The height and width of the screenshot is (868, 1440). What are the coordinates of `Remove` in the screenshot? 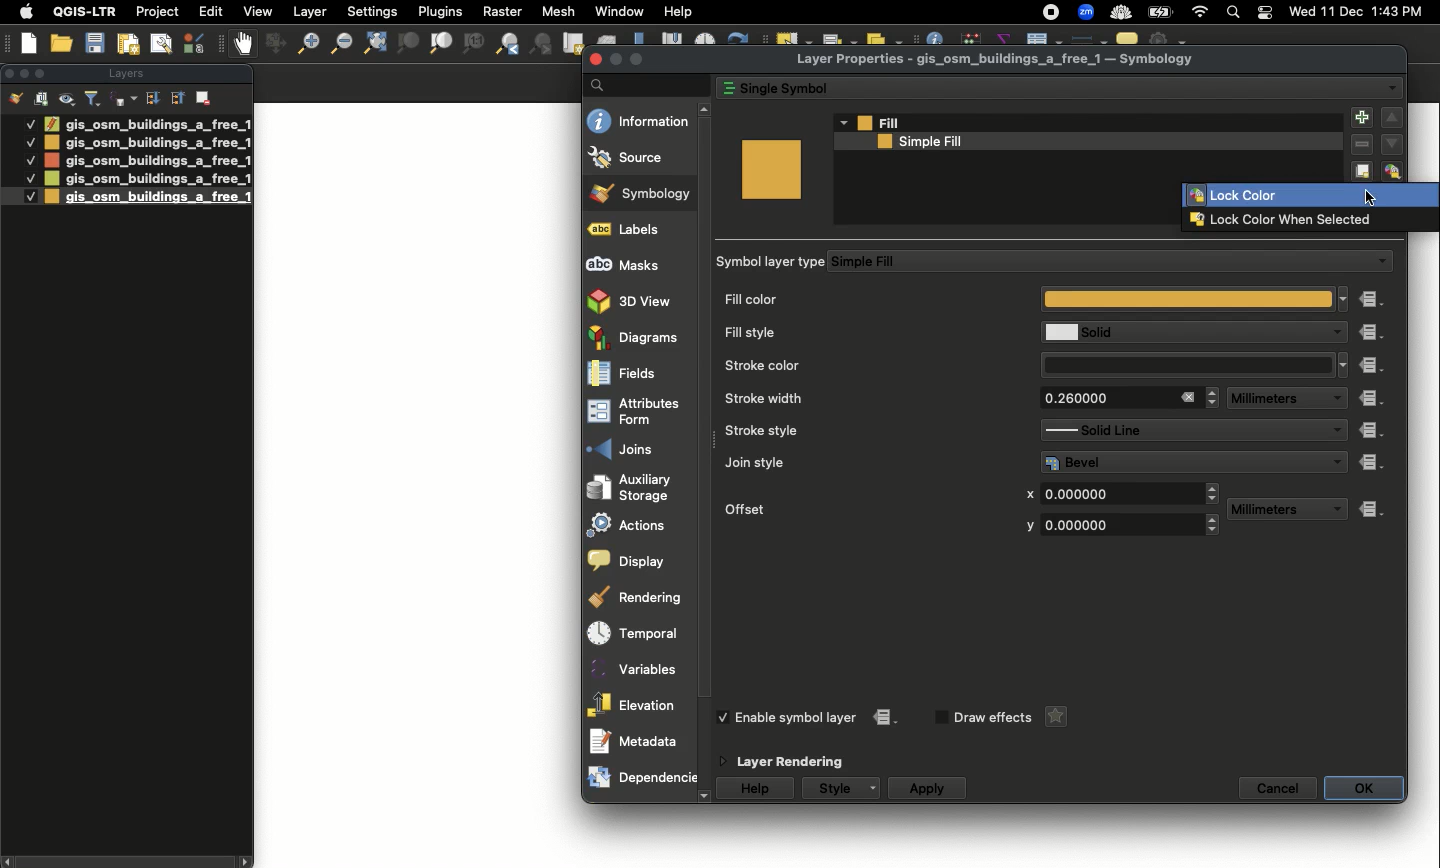 It's located at (205, 96).